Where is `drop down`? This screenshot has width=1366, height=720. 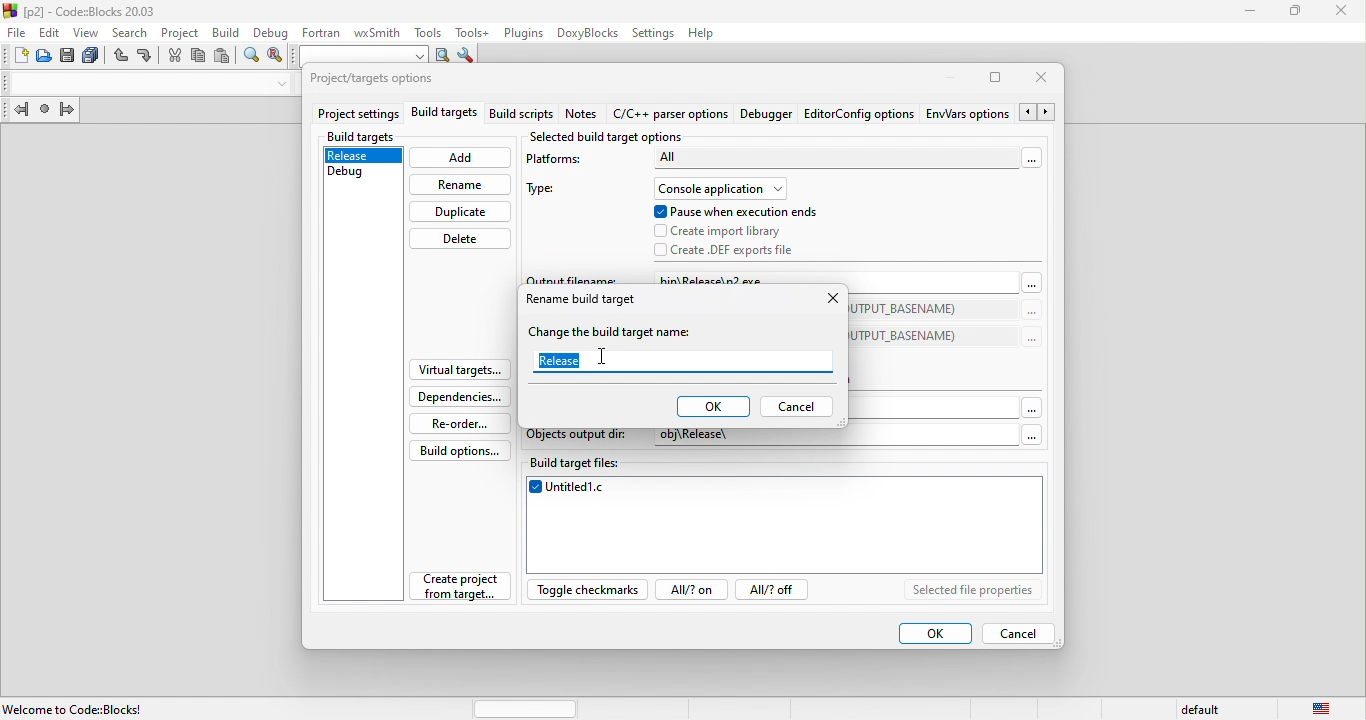
drop down is located at coordinates (278, 84).